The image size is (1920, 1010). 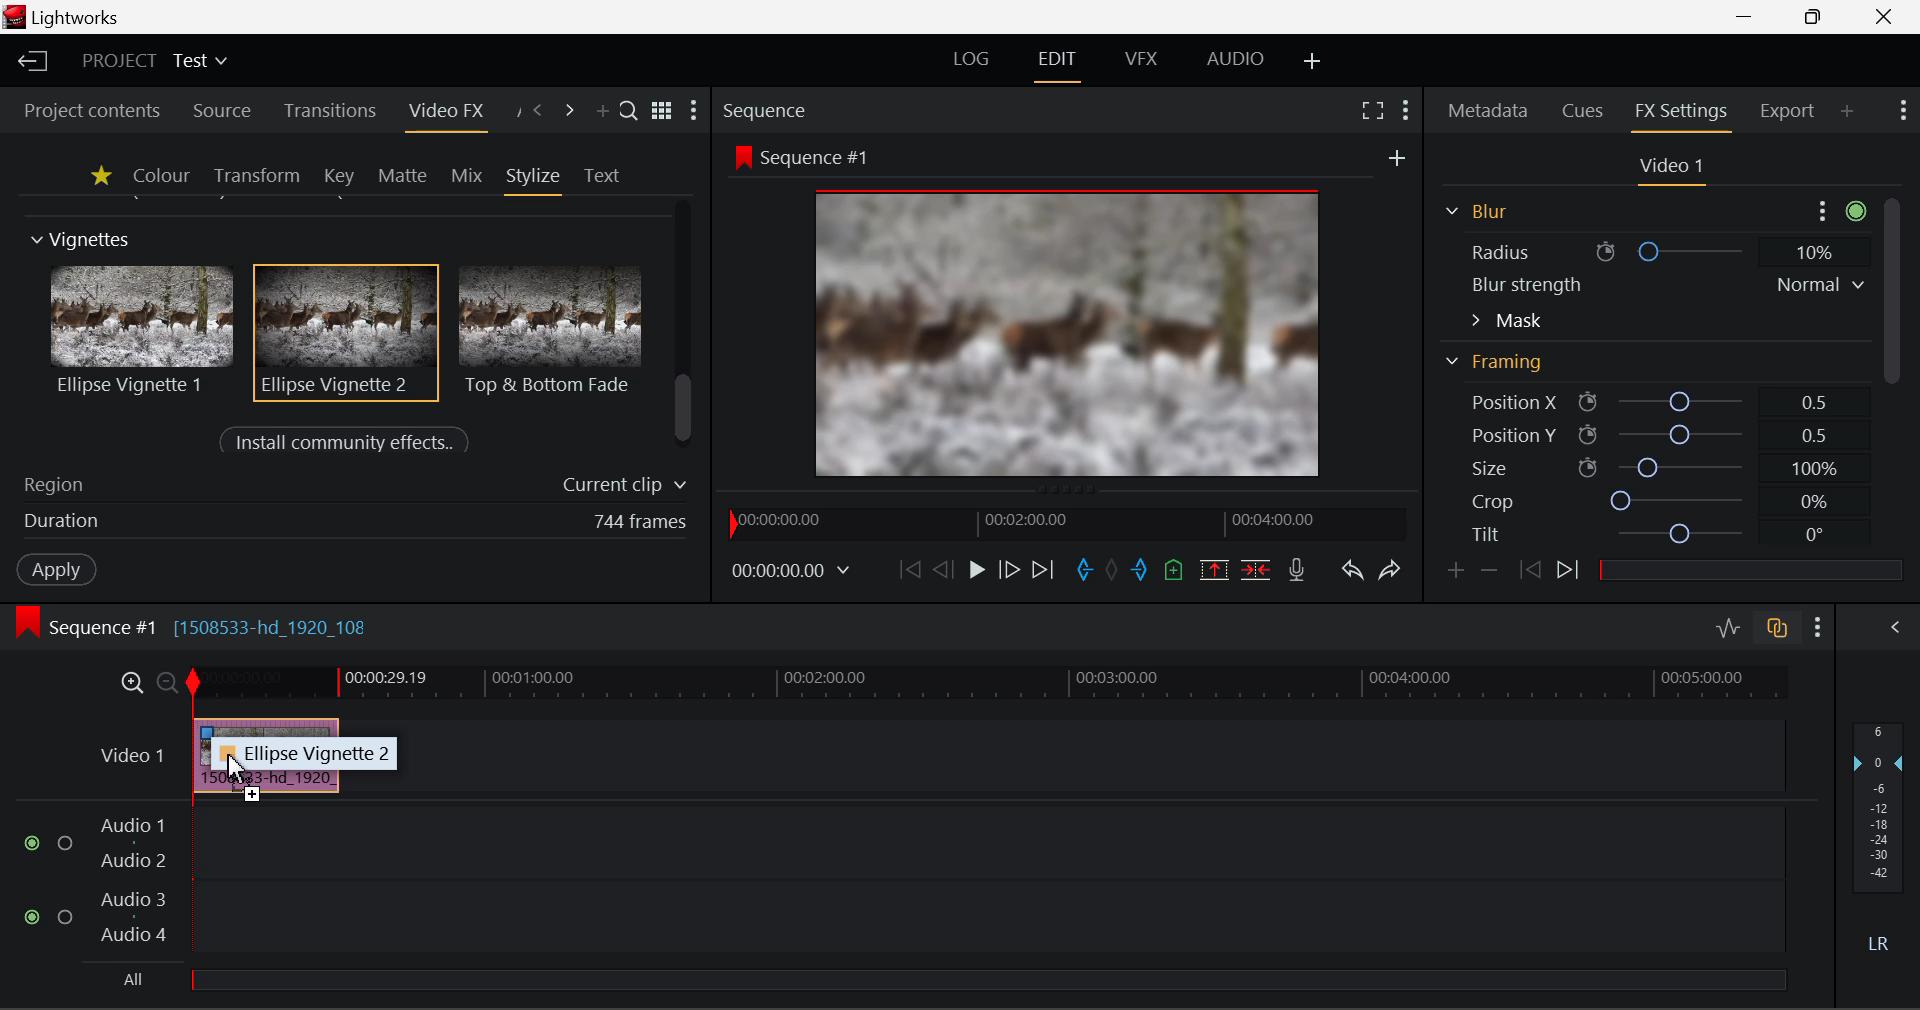 I want to click on FX Settings Panel Open, so click(x=1678, y=114).